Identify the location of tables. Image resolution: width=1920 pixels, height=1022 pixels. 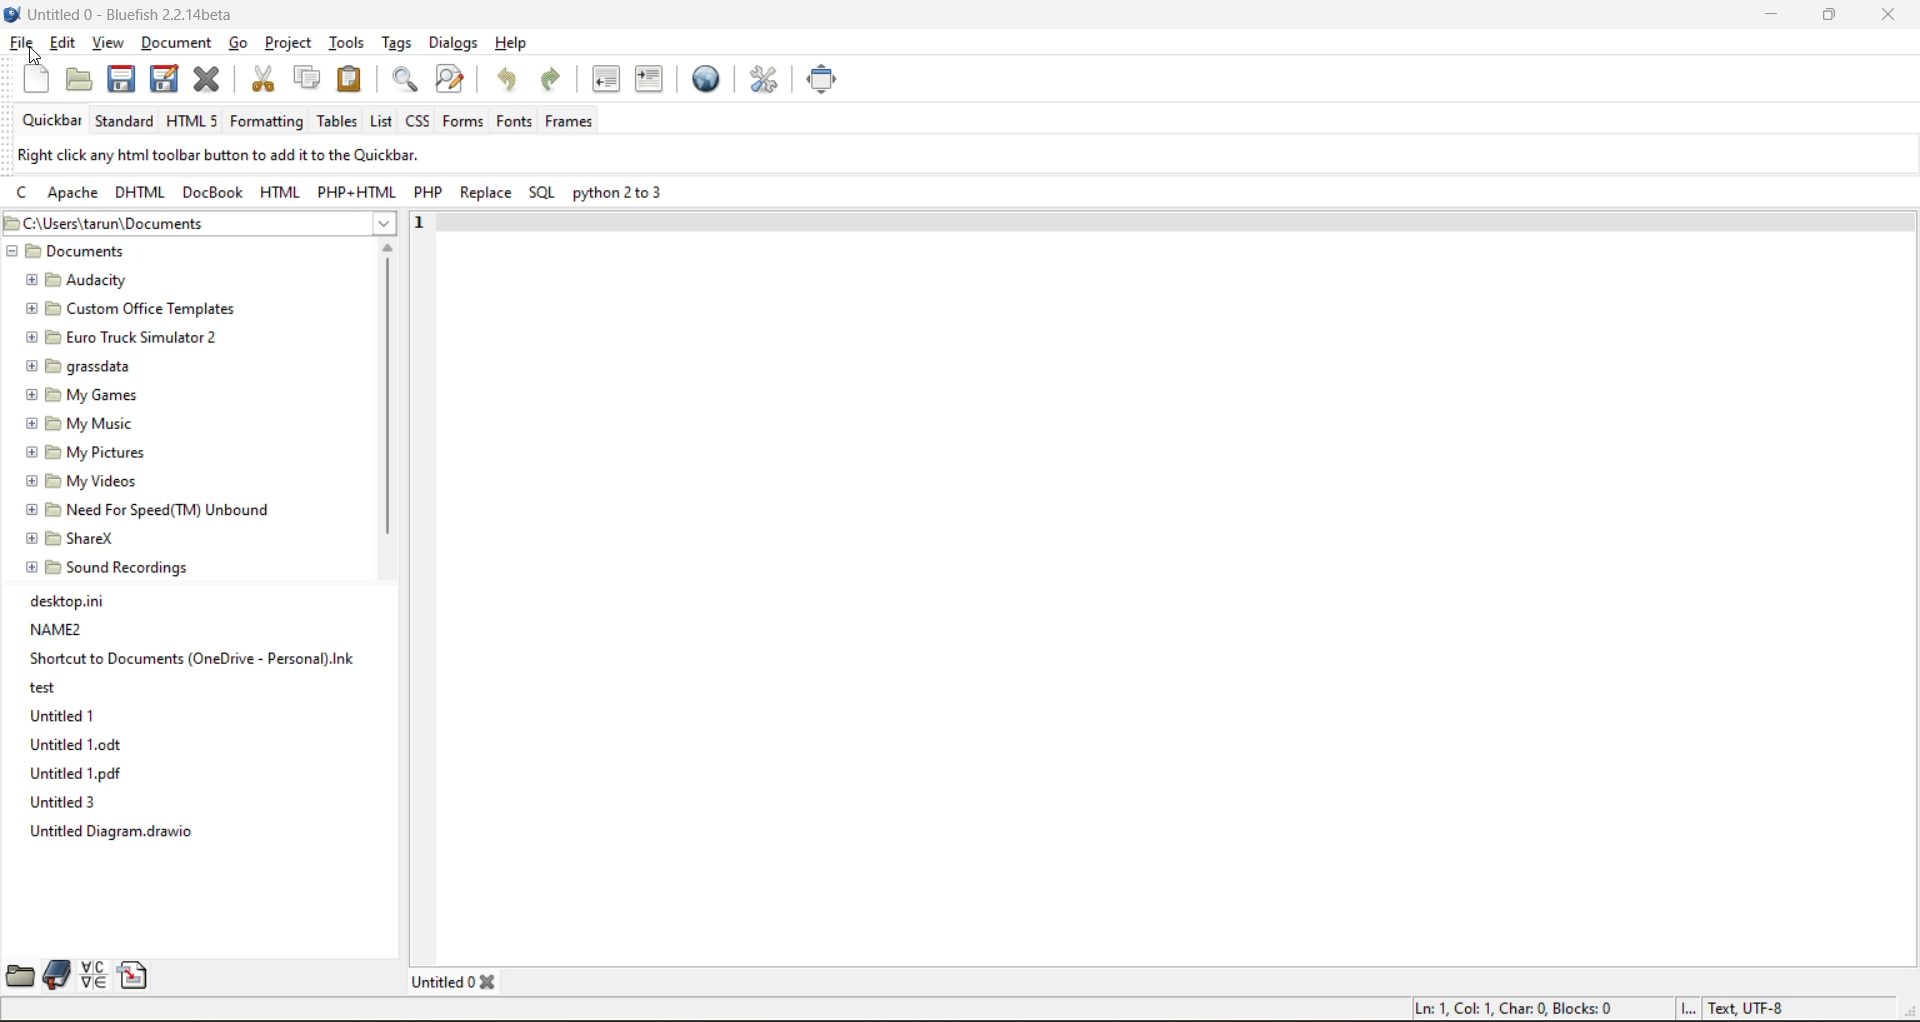
(339, 124).